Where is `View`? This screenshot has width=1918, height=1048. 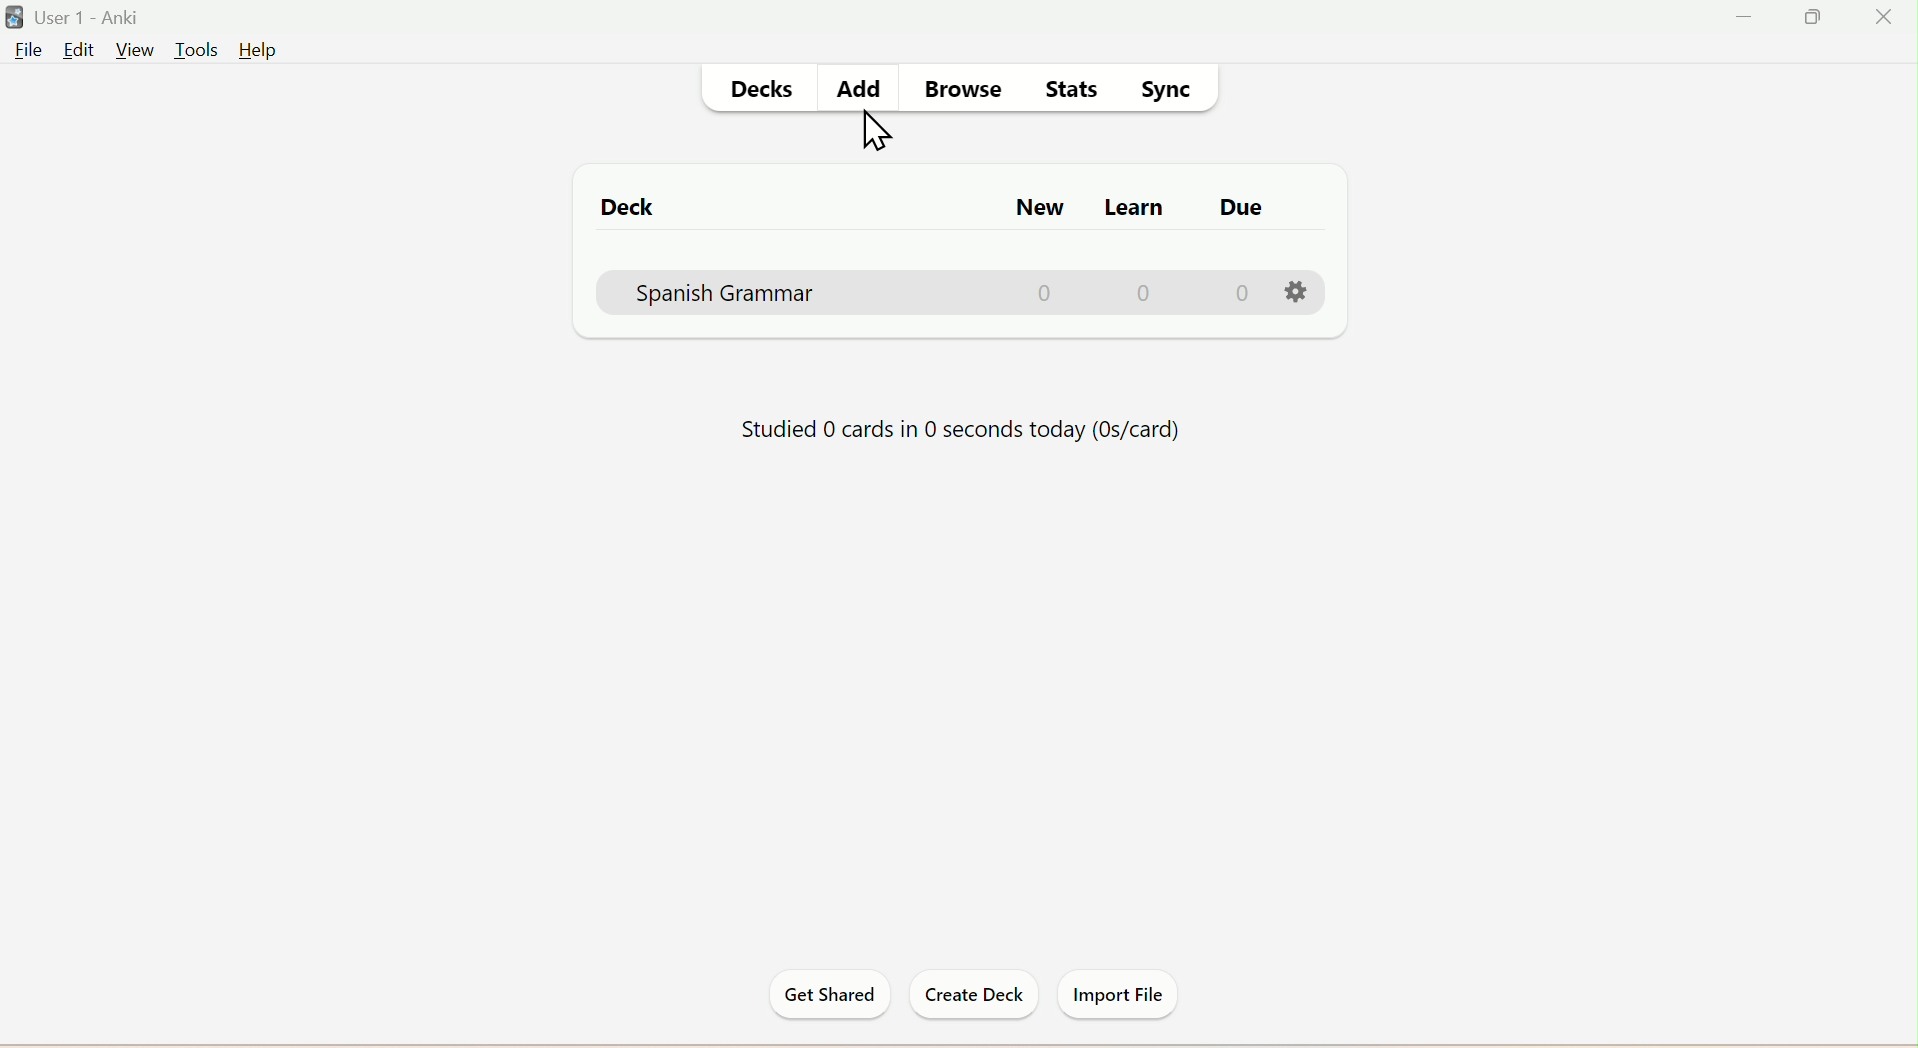 View is located at coordinates (132, 50).